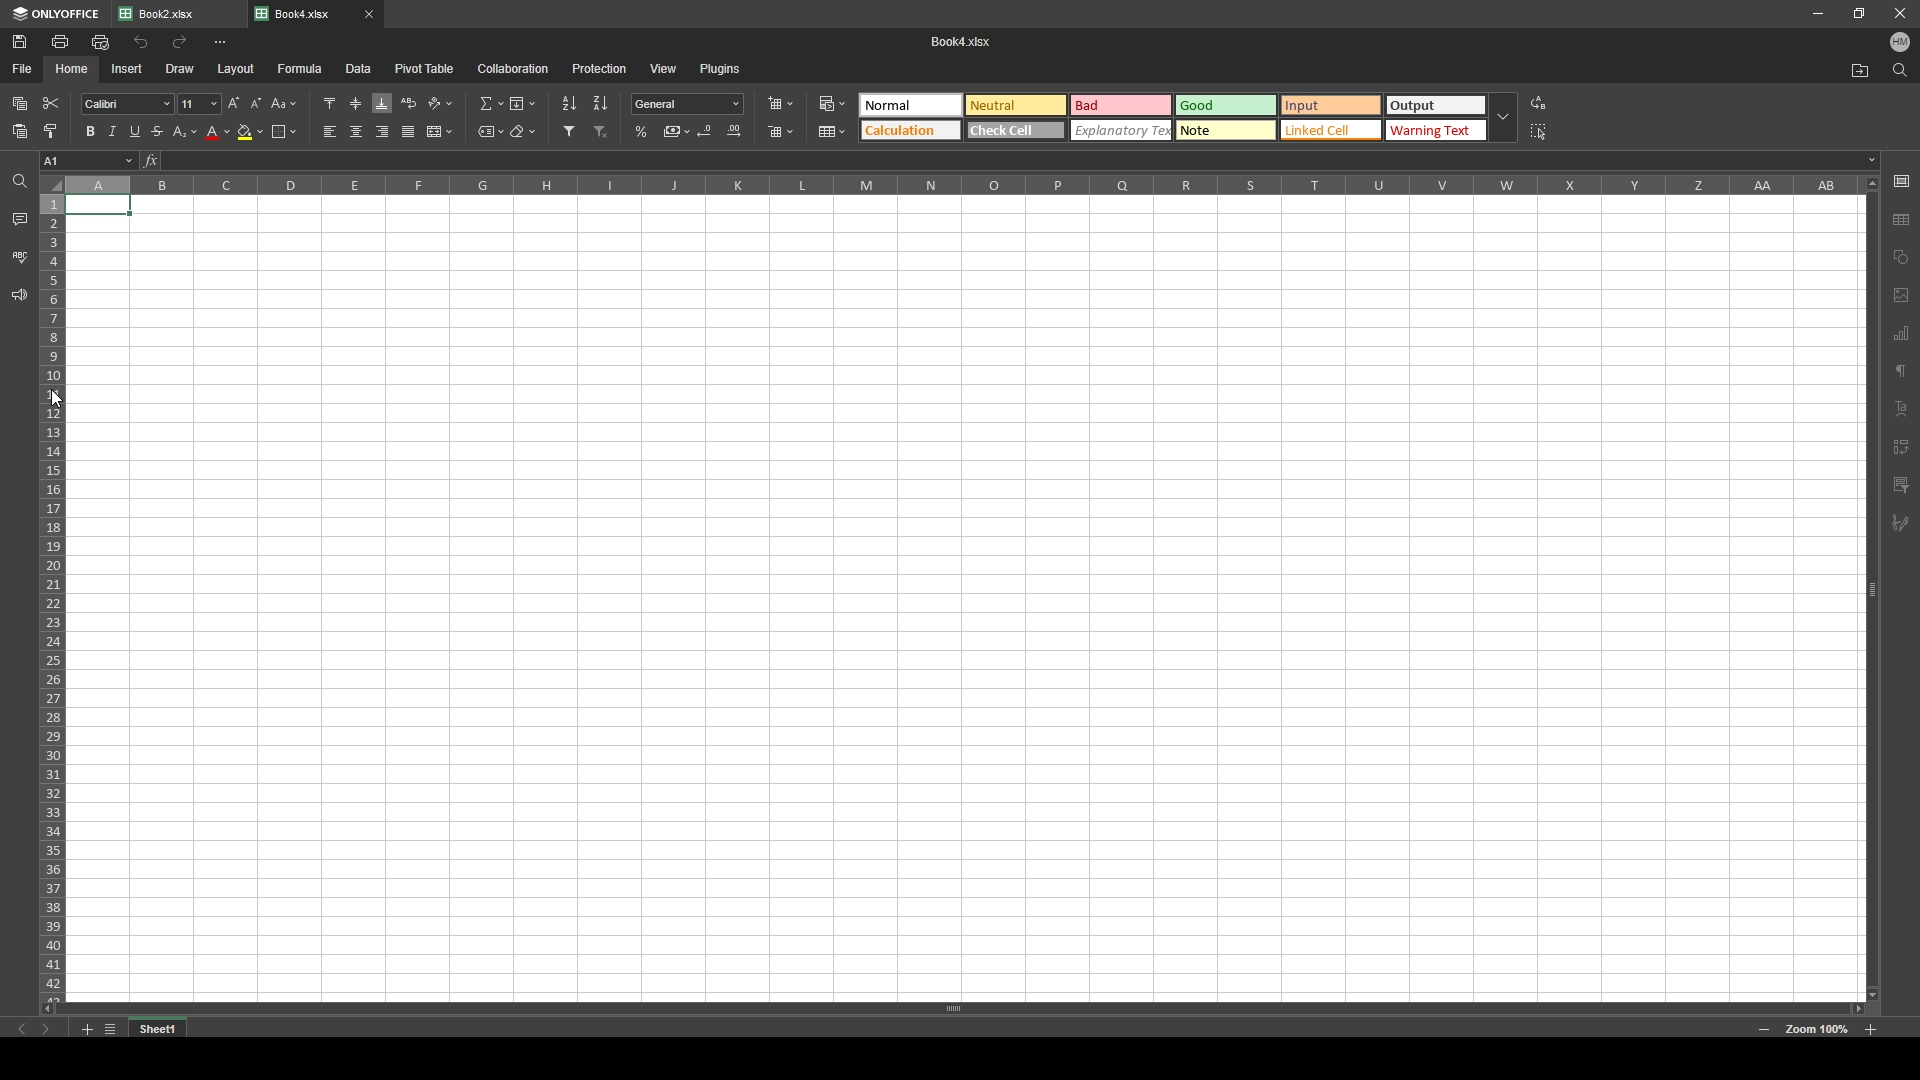  What do you see at coordinates (720, 69) in the screenshot?
I see `plugins` at bounding box center [720, 69].